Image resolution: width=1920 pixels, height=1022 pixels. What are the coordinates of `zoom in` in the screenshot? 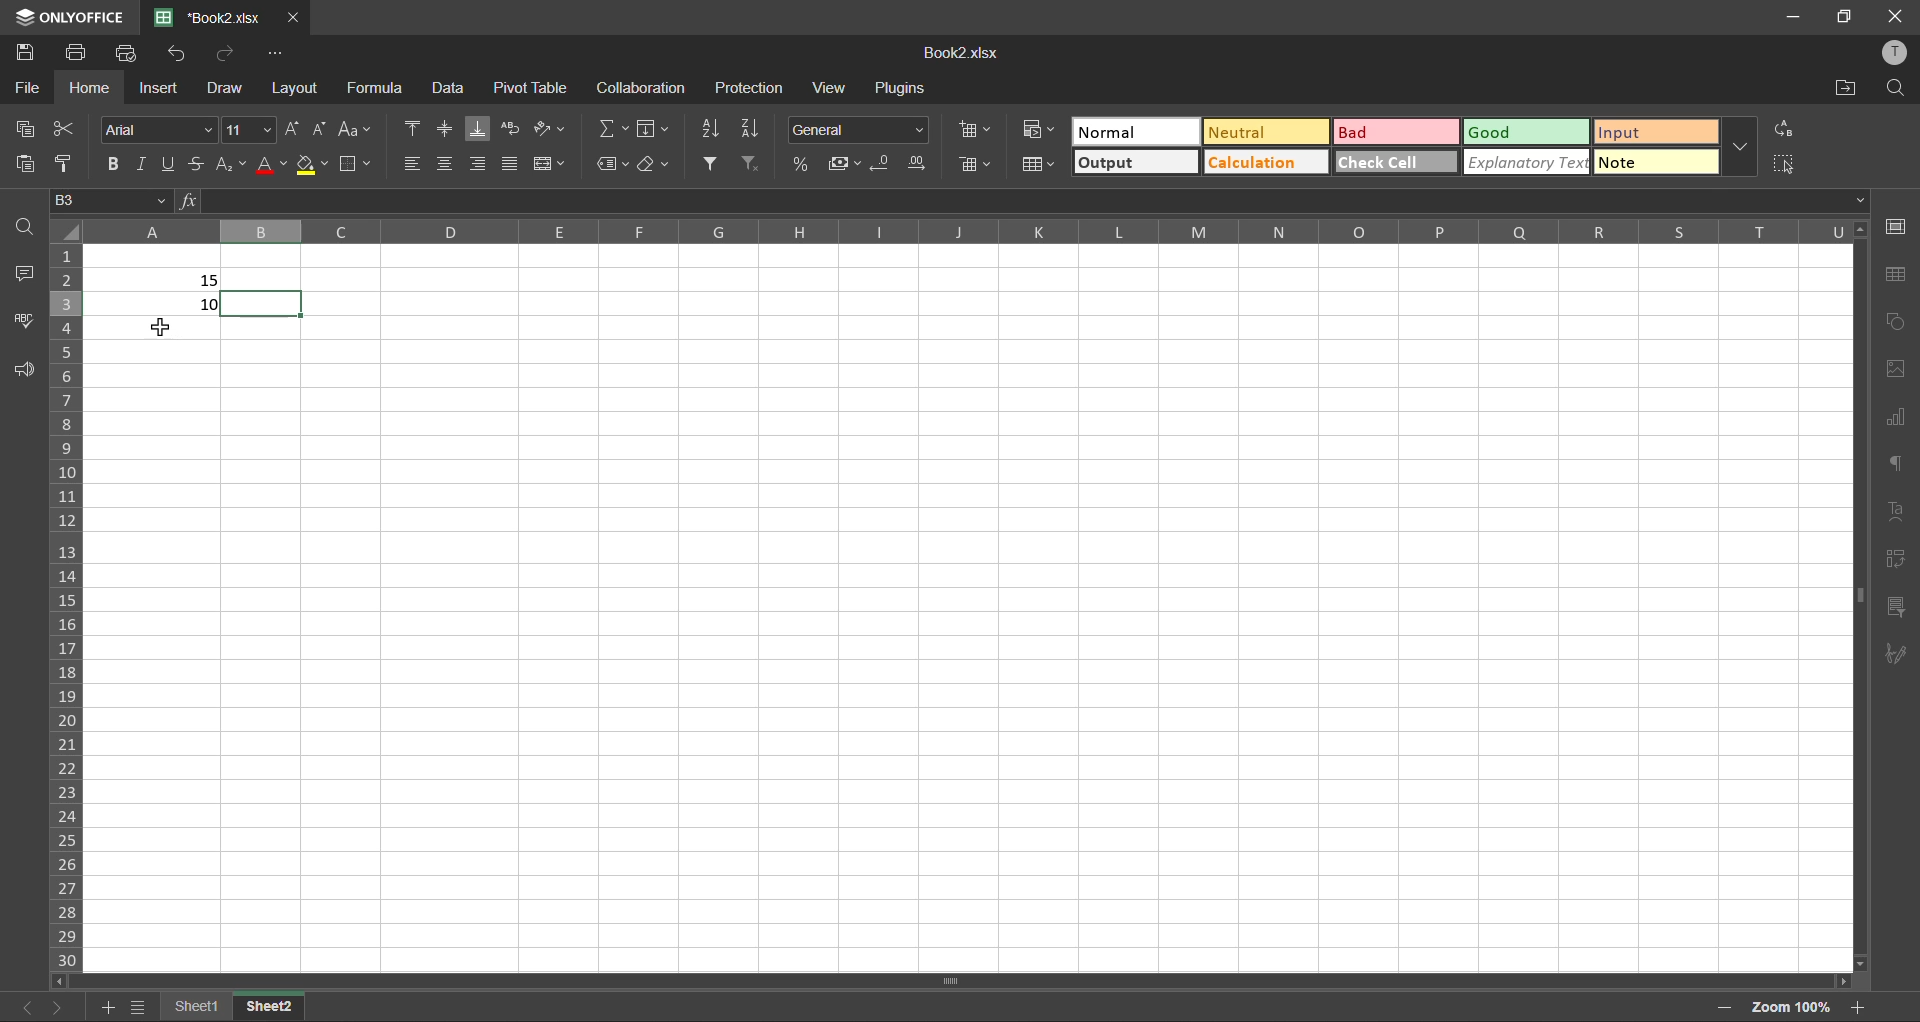 It's located at (1858, 1007).